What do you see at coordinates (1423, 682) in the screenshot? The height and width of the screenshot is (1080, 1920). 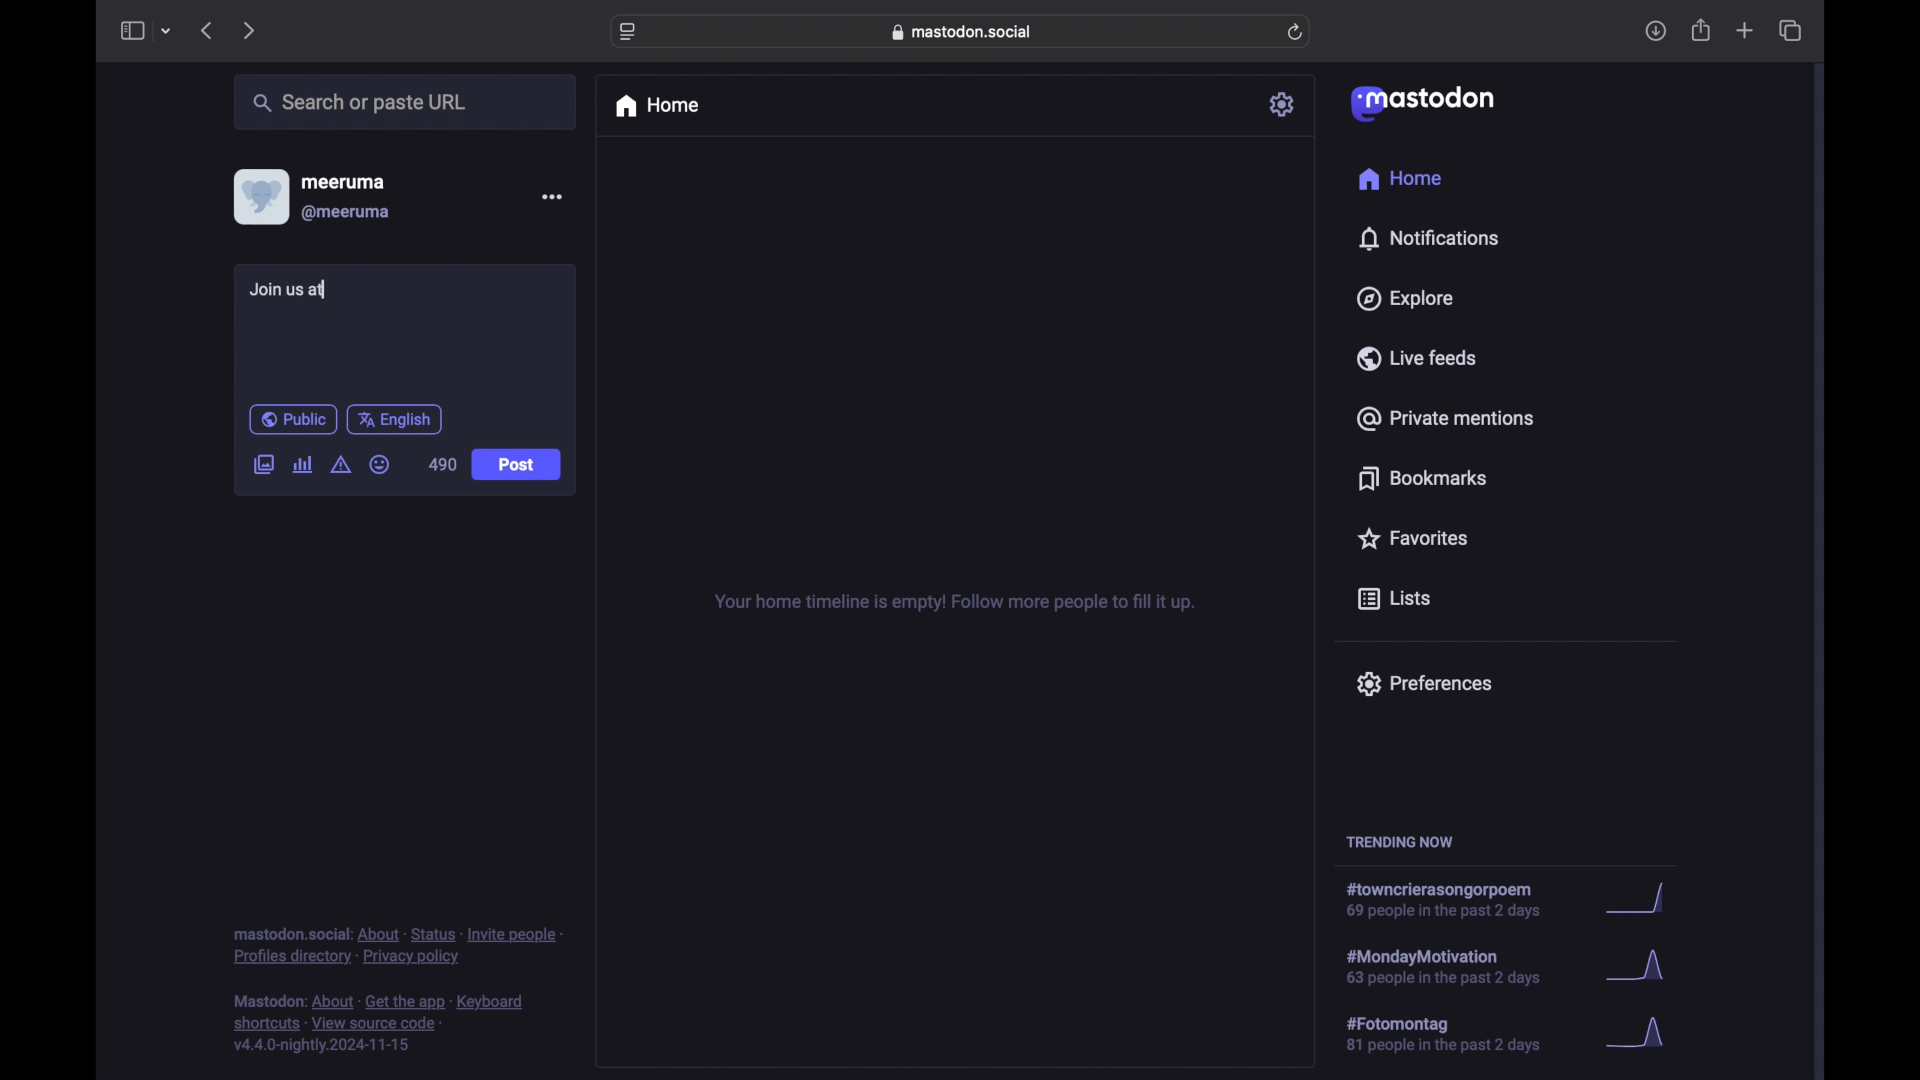 I see `preferences` at bounding box center [1423, 682].